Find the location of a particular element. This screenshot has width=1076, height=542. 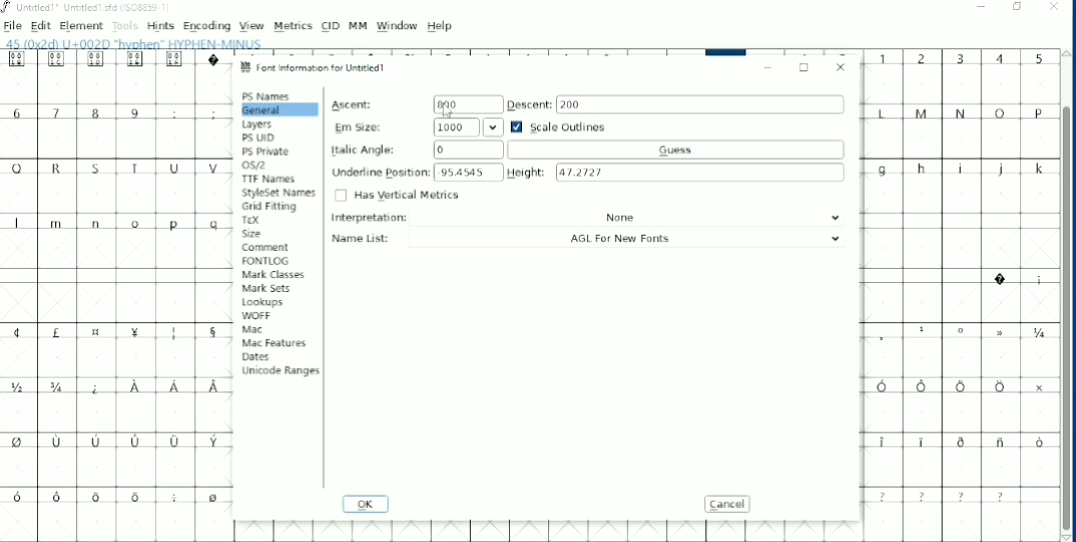

Interpretation is located at coordinates (590, 218).